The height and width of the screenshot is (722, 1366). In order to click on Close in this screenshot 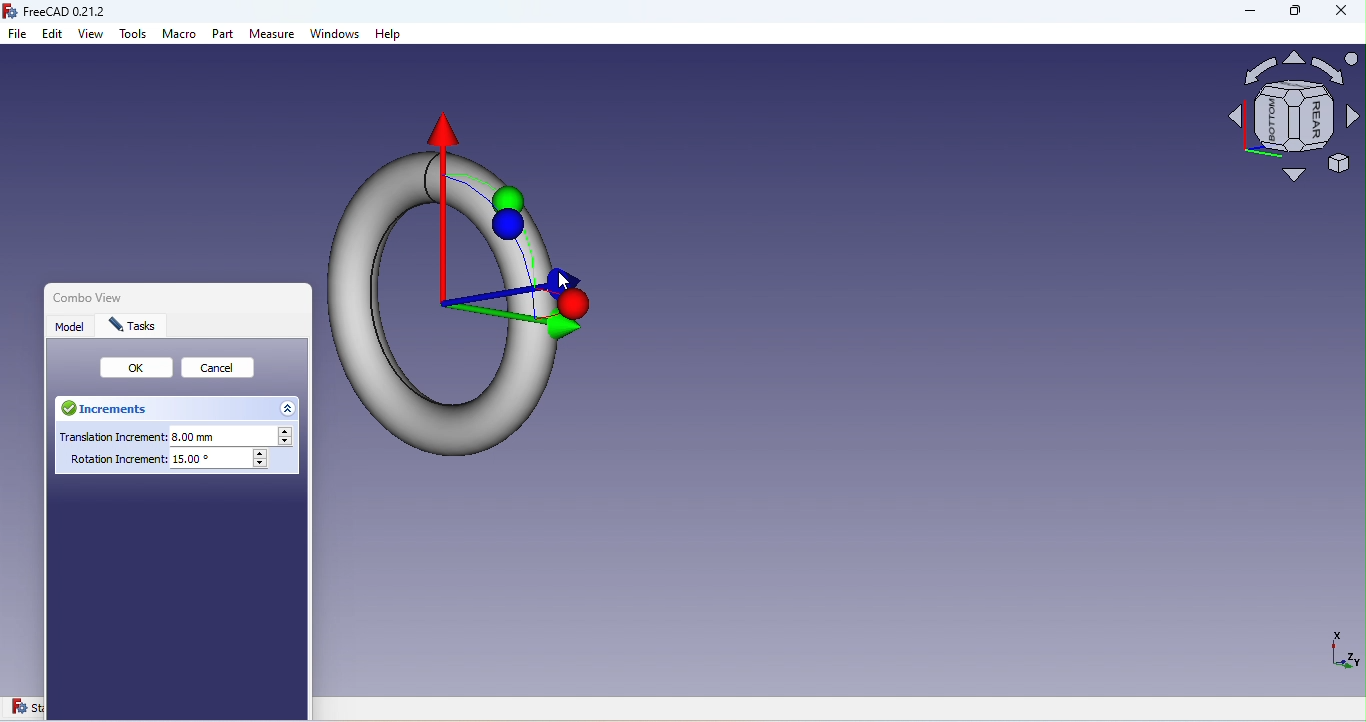, I will do `click(1341, 13)`.